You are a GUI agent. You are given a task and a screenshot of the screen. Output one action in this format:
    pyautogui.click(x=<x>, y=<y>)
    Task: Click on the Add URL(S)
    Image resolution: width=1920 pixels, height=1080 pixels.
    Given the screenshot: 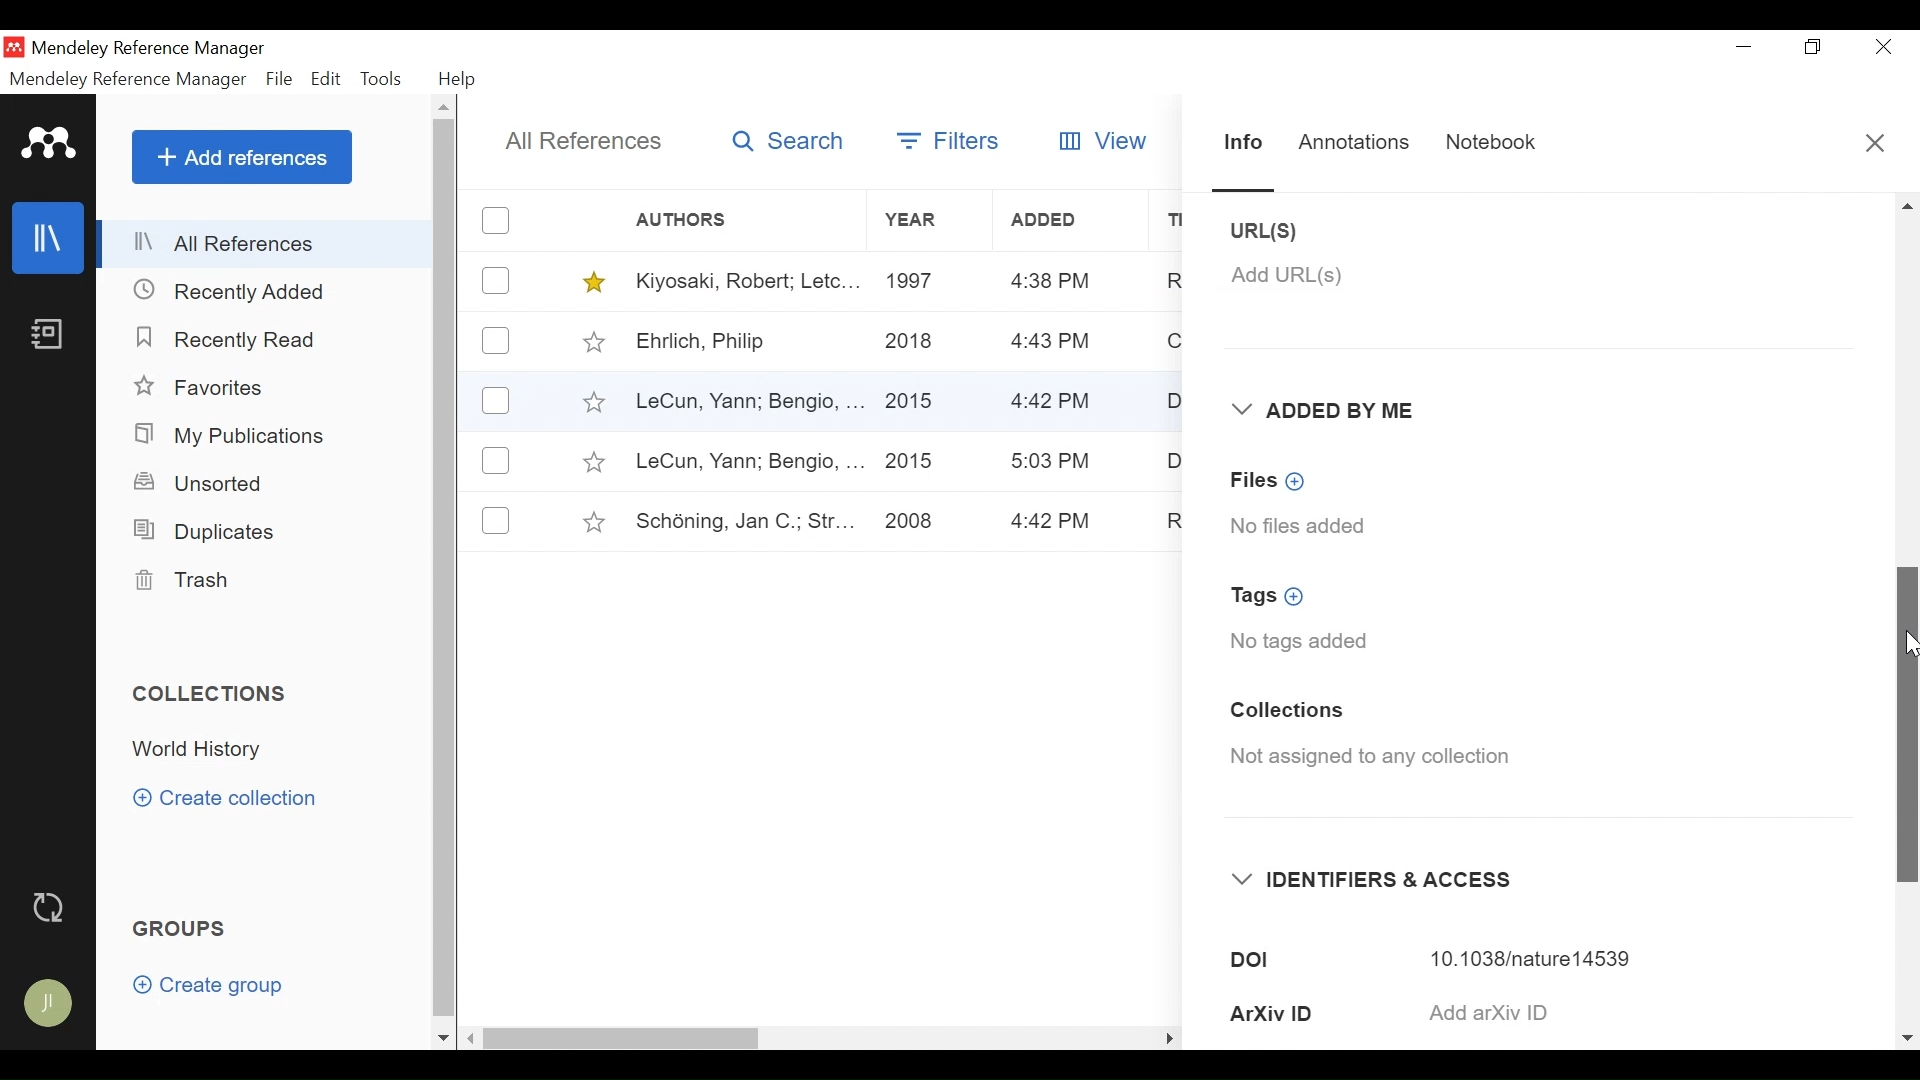 What is the action you would take?
    pyautogui.click(x=1287, y=275)
    